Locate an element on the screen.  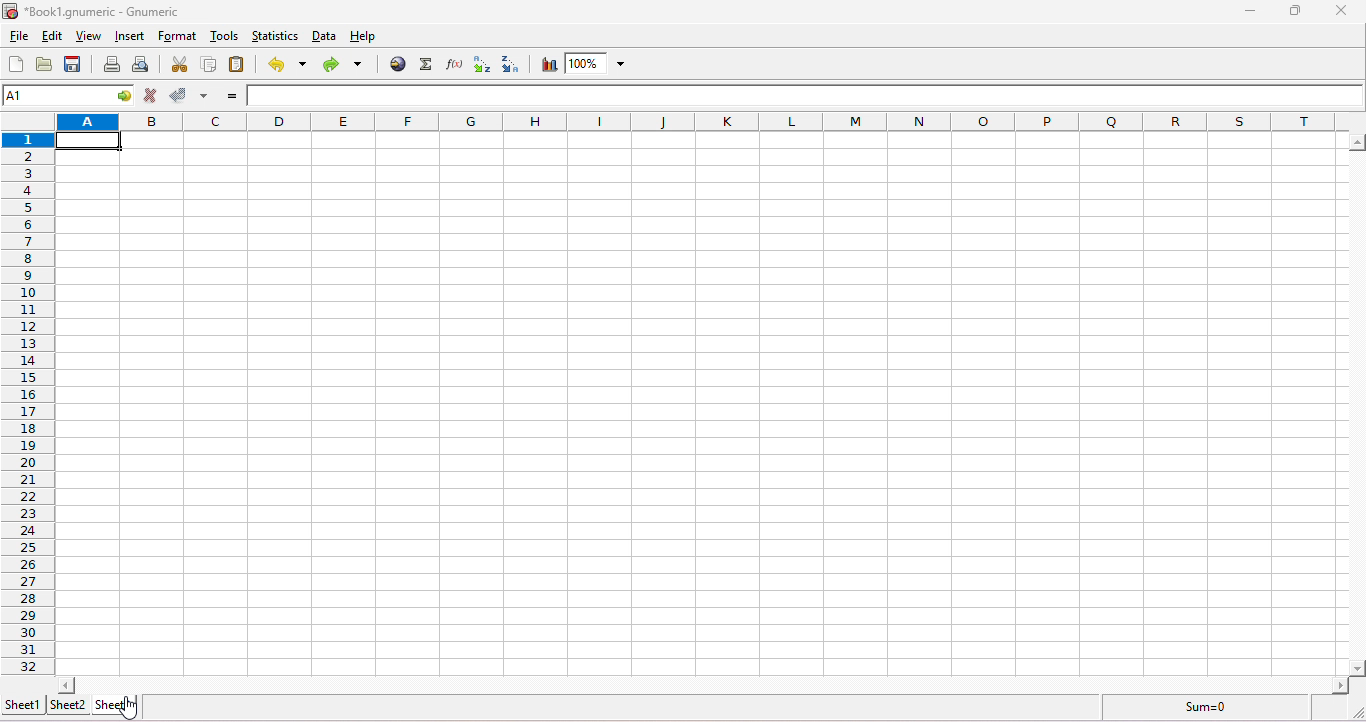
open a file is located at coordinates (47, 66).